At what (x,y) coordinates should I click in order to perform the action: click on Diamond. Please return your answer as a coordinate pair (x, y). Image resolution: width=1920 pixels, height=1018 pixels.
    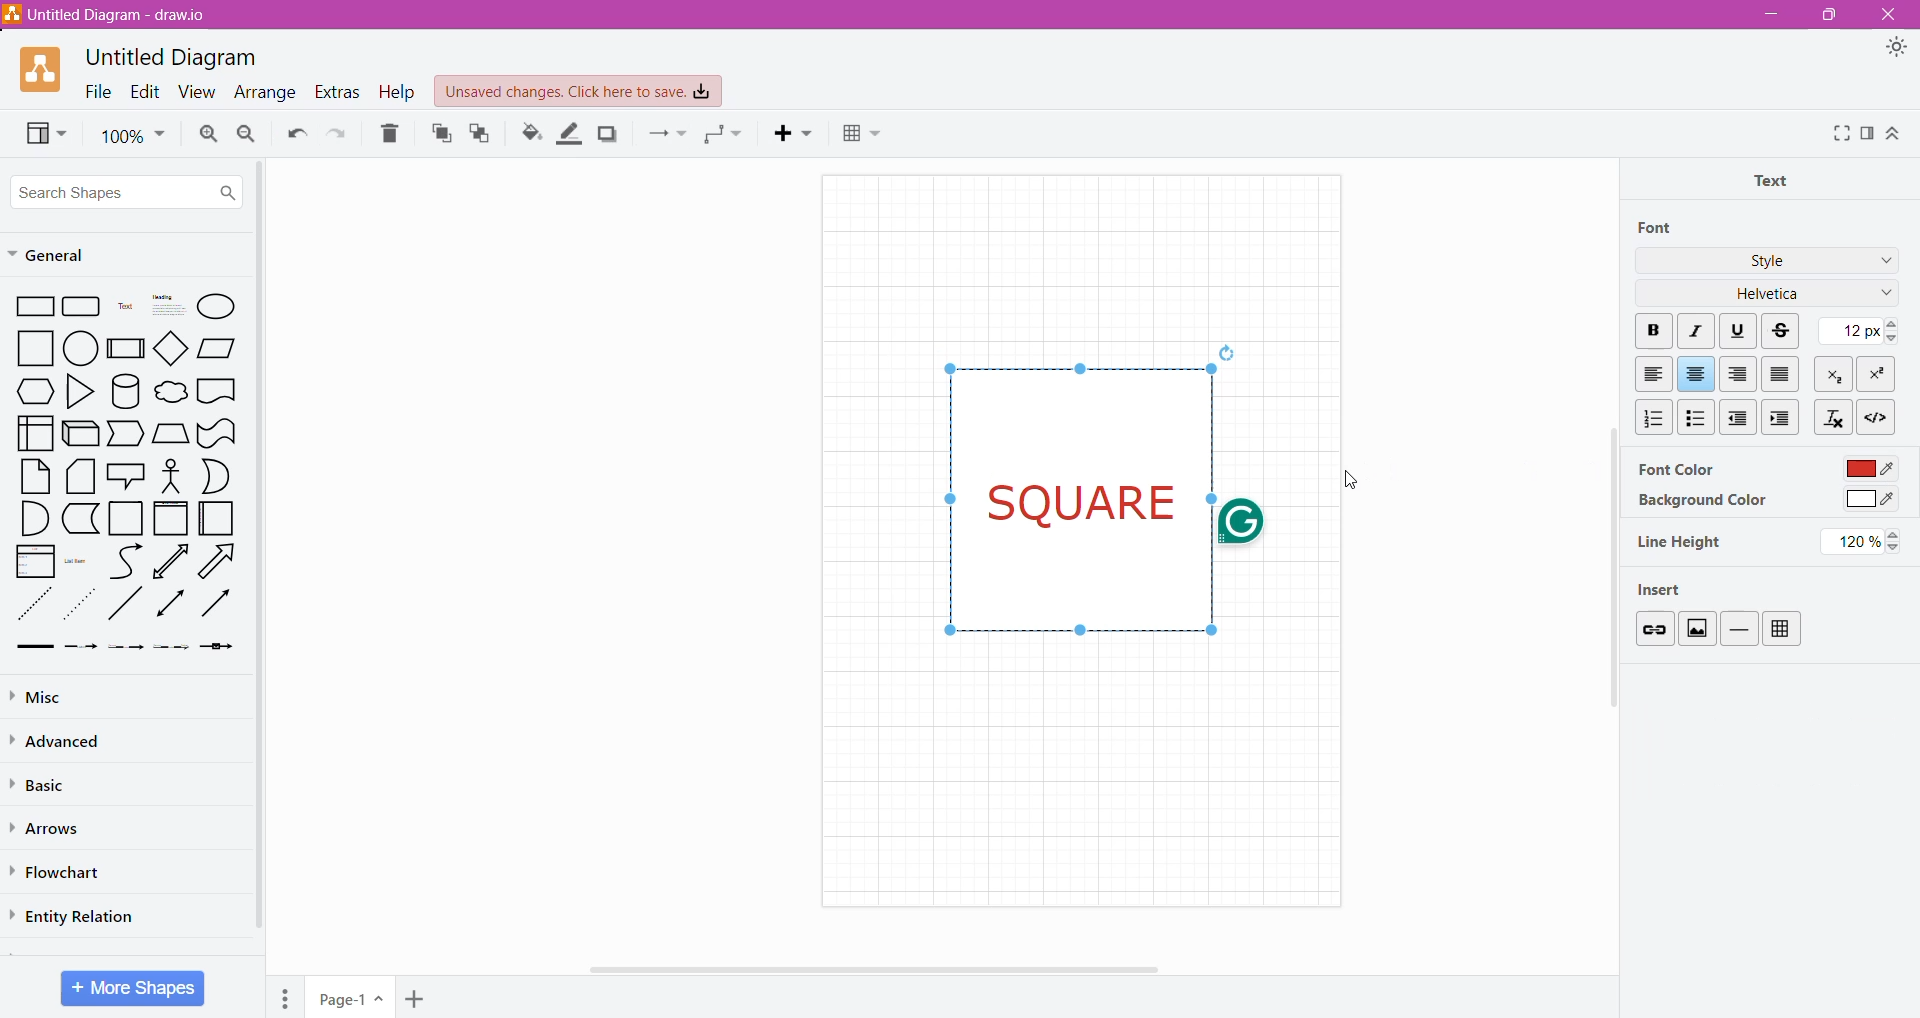
    Looking at the image, I should click on (172, 347).